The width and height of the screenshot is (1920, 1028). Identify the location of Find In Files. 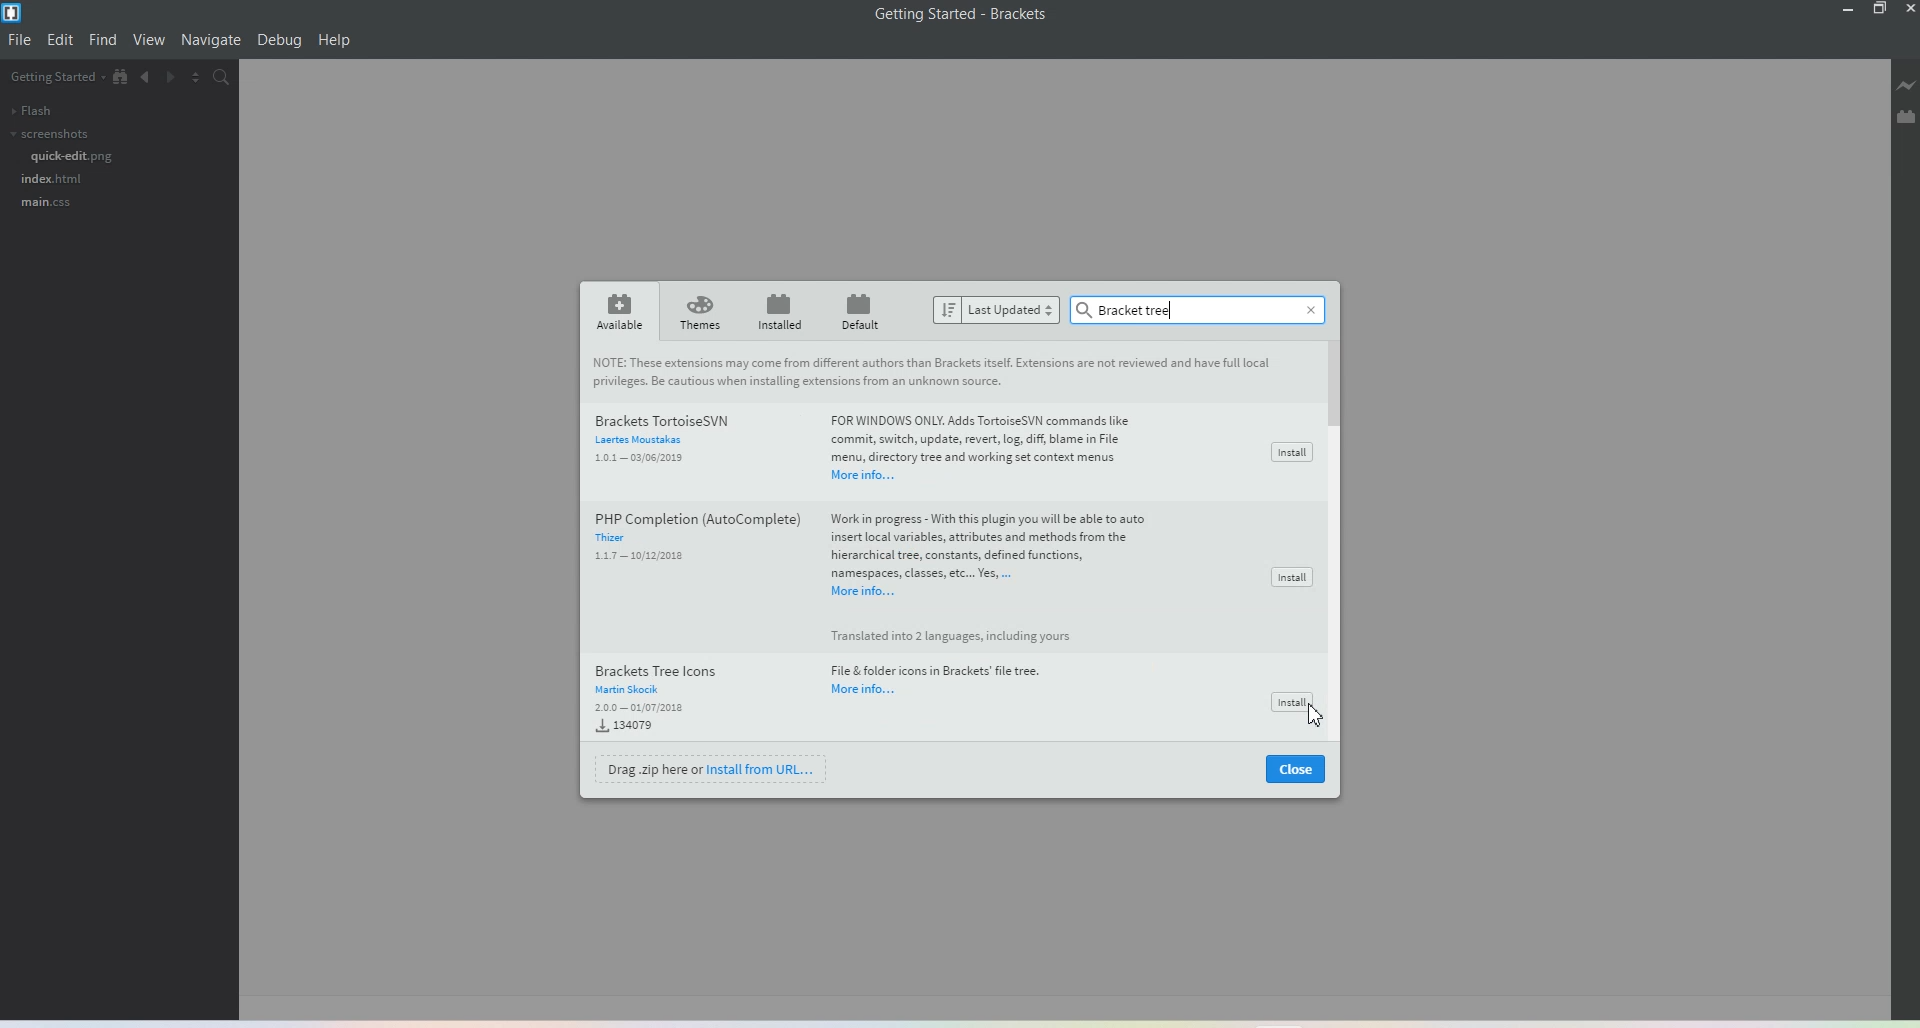
(232, 80).